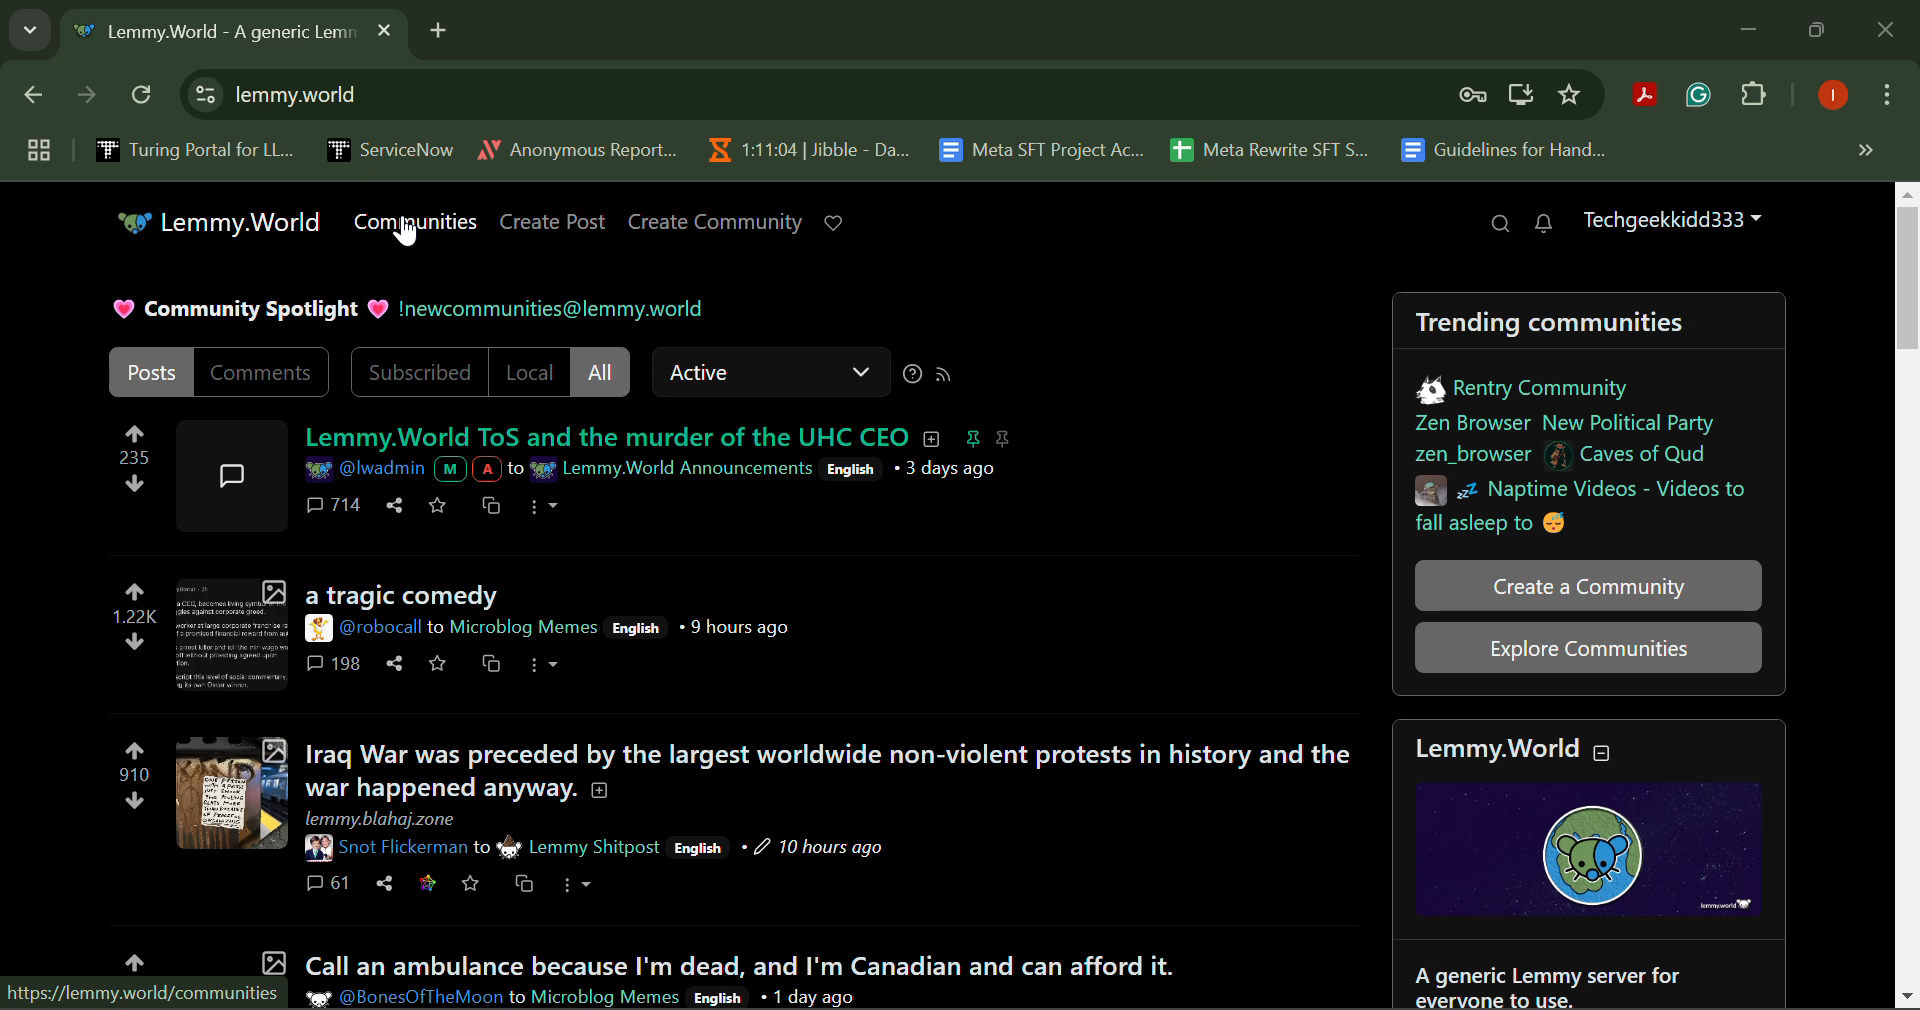 This screenshot has height=1010, width=1920. Describe the element at coordinates (1590, 585) in the screenshot. I see `Create a Community` at that location.